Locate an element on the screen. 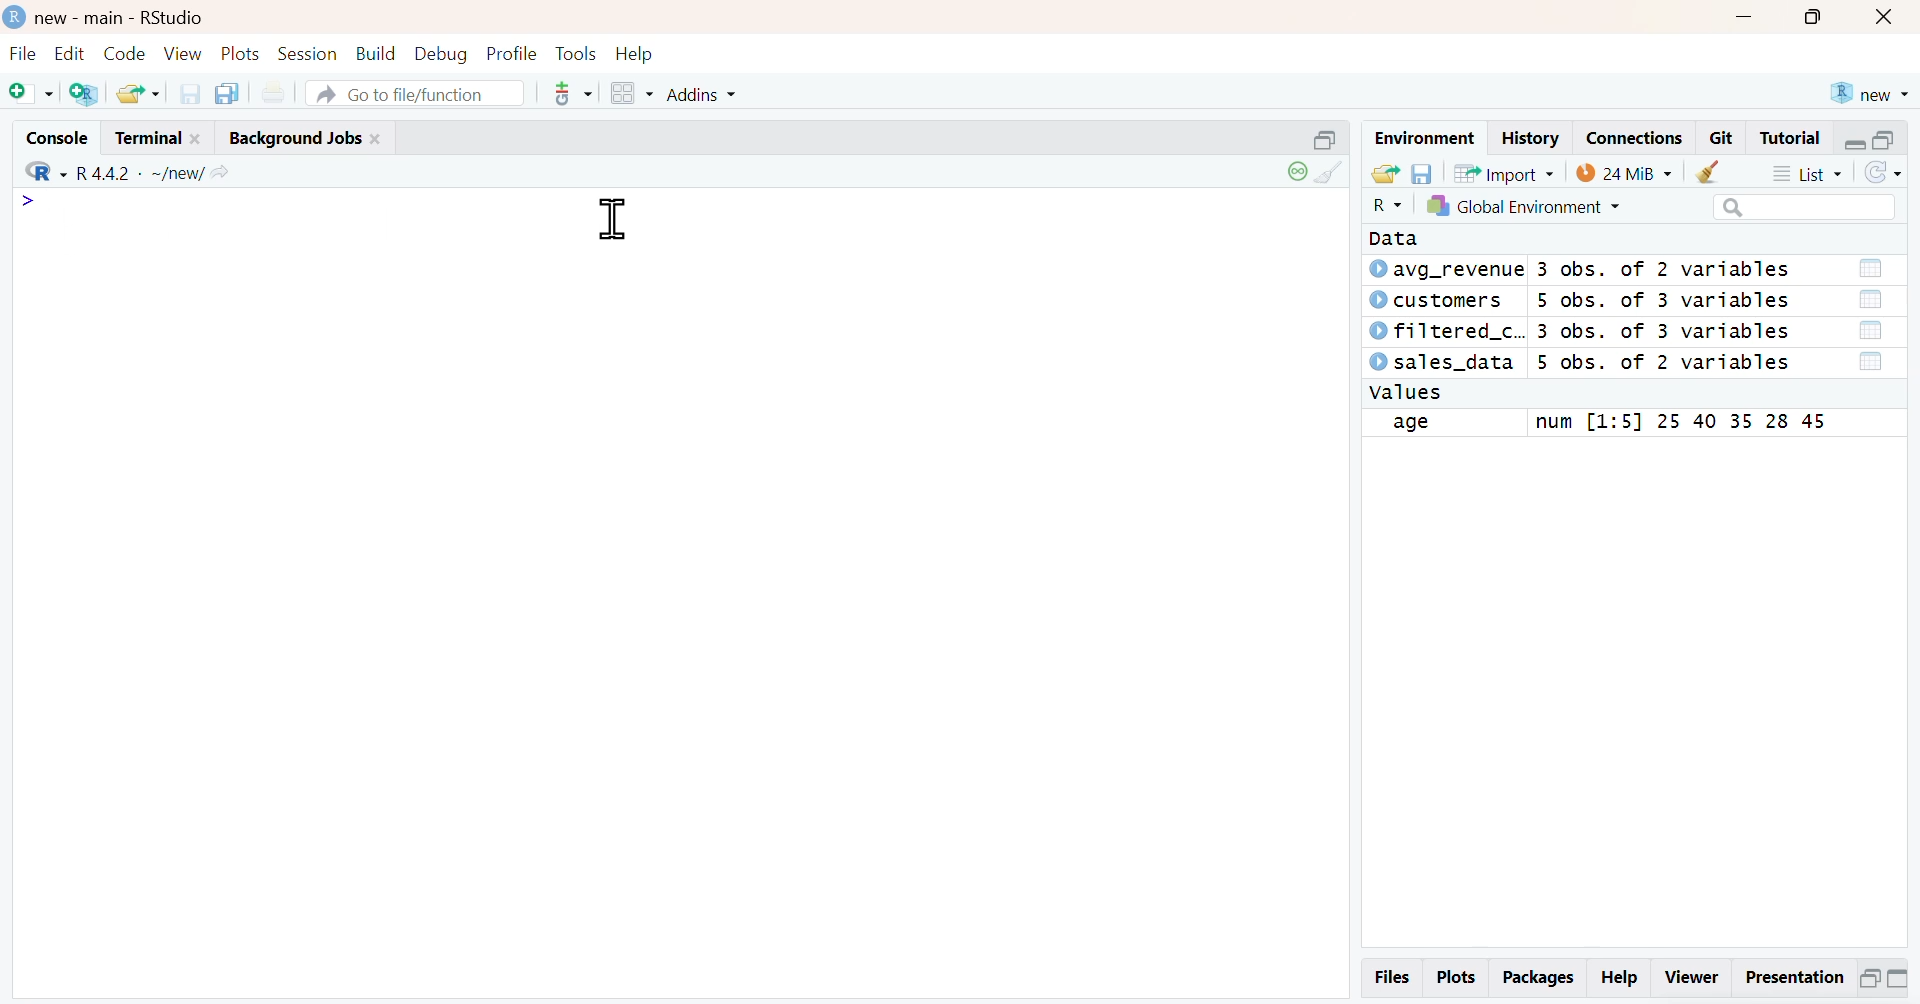 The width and height of the screenshot is (1920, 1004). Build is located at coordinates (378, 55).